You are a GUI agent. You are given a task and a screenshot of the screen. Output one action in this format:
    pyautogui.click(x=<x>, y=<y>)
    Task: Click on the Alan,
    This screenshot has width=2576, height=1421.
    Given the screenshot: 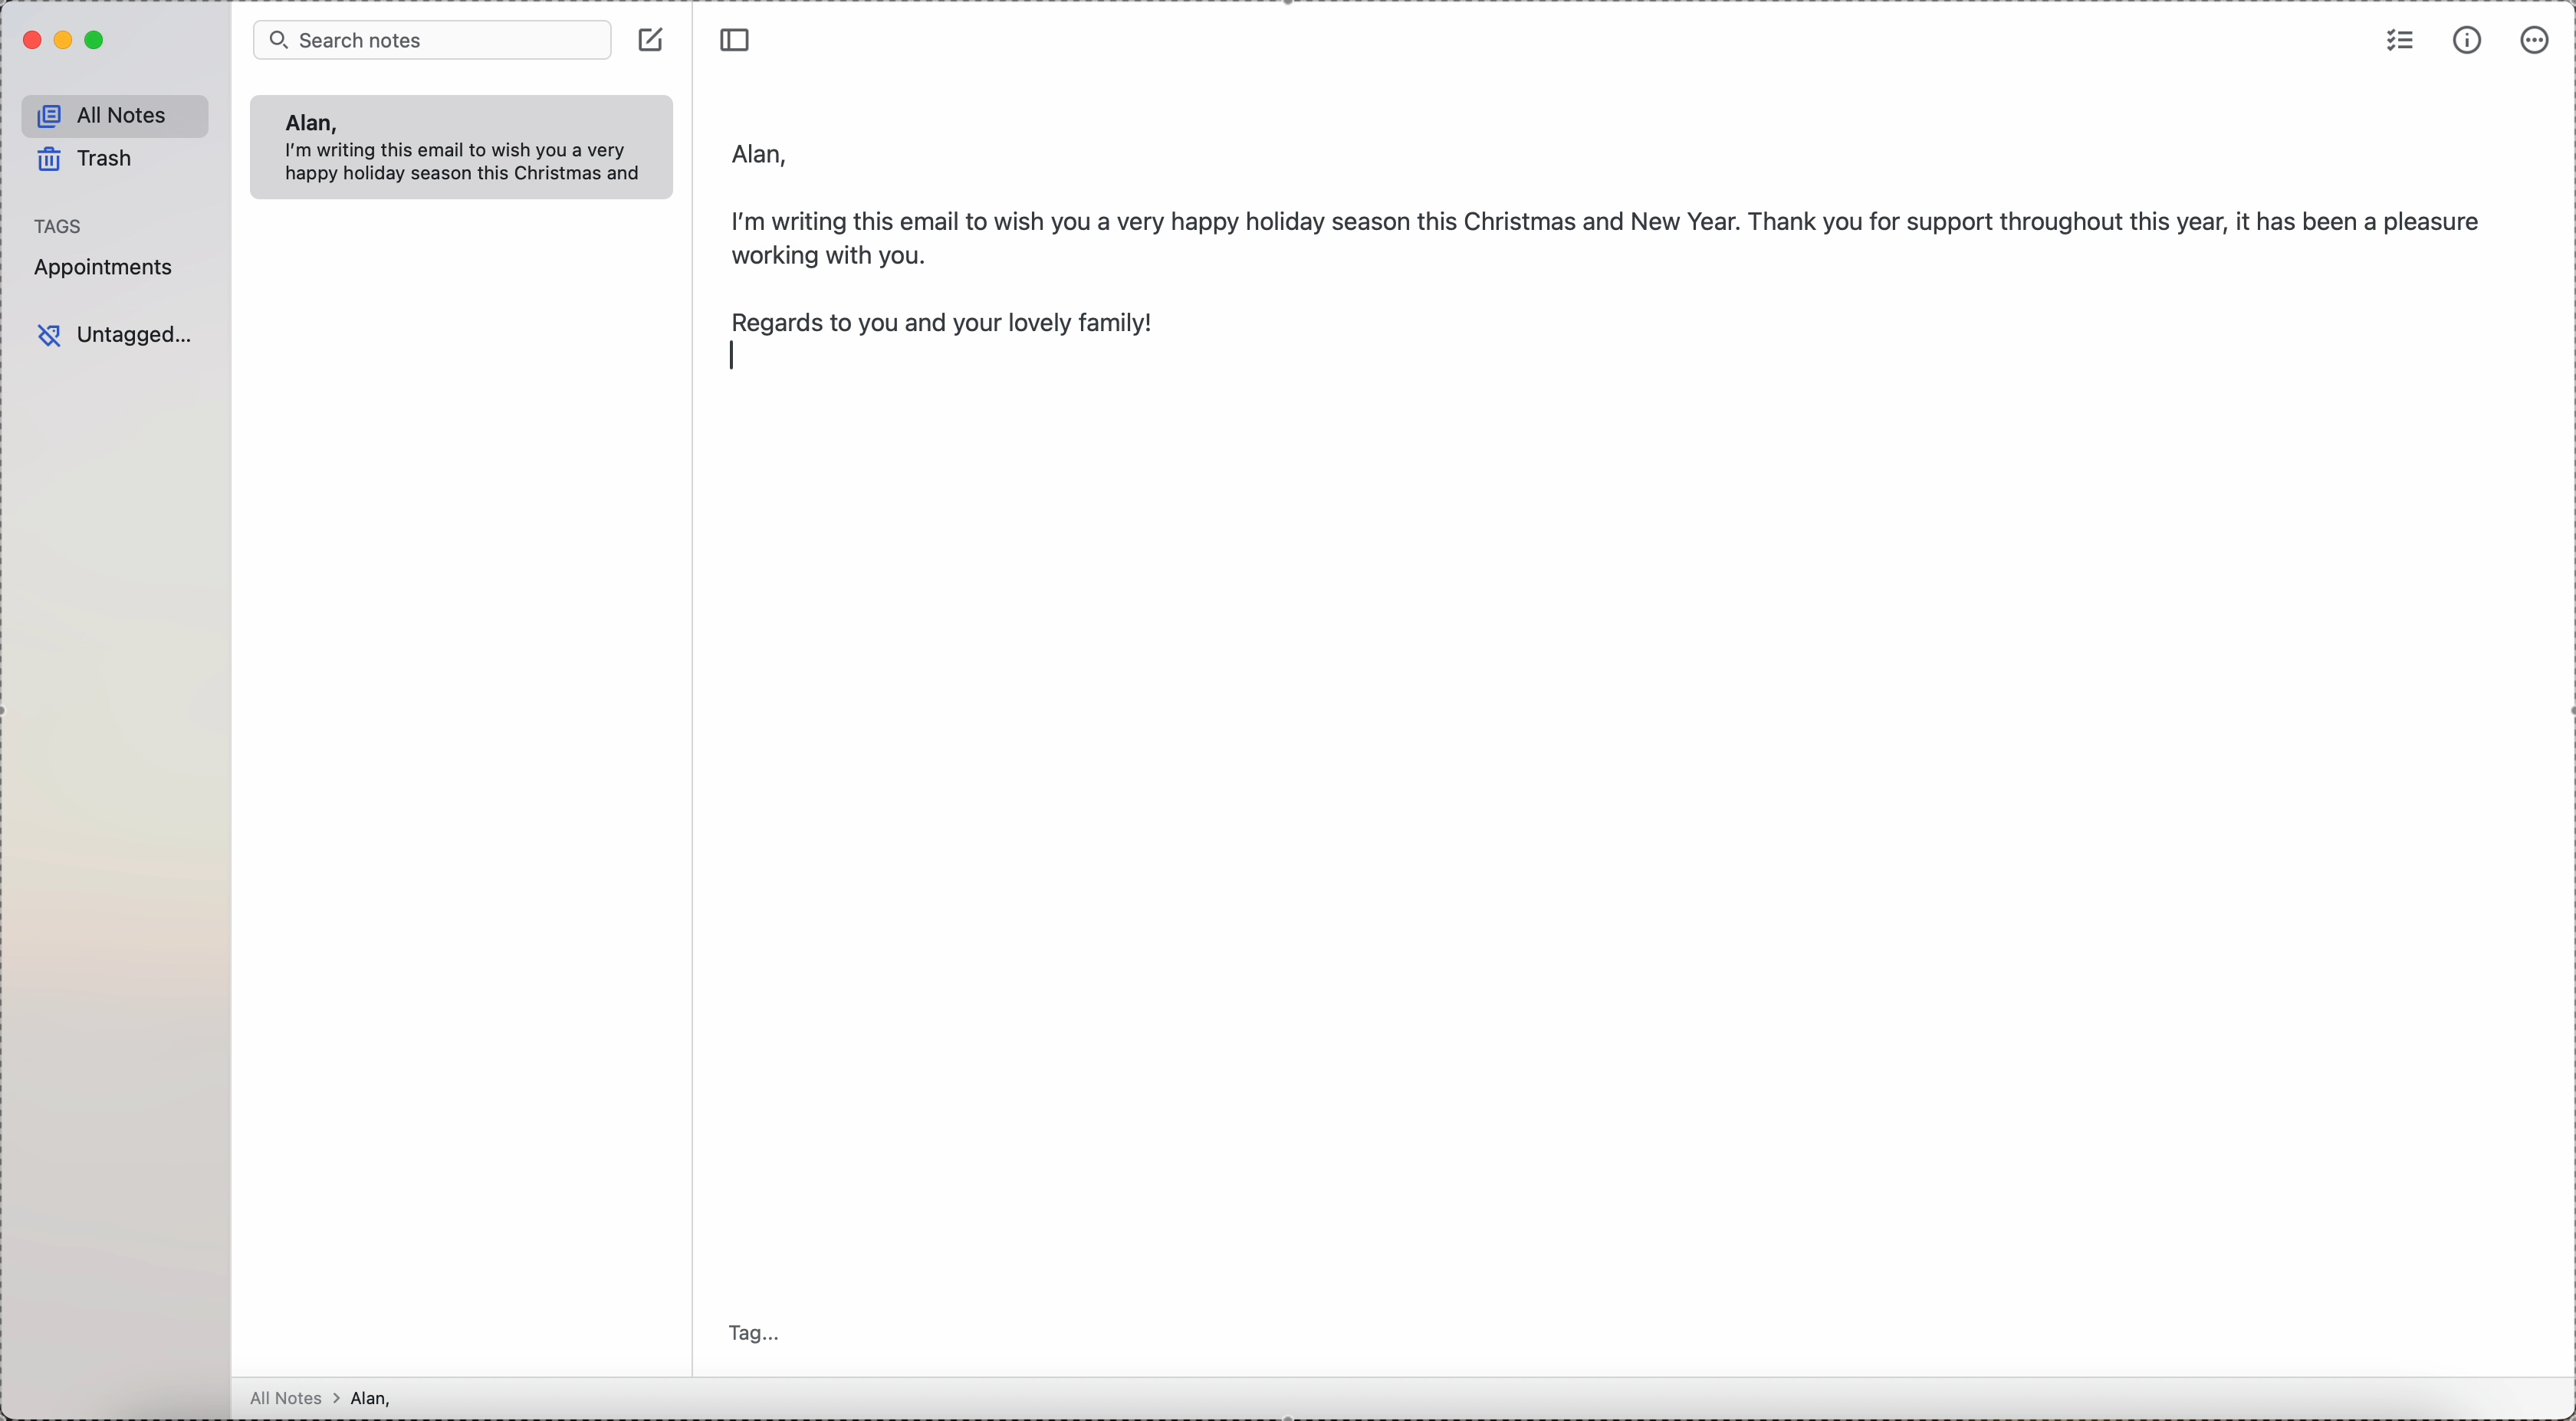 What is the action you would take?
    pyautogui.click(x=762, y=148)
    